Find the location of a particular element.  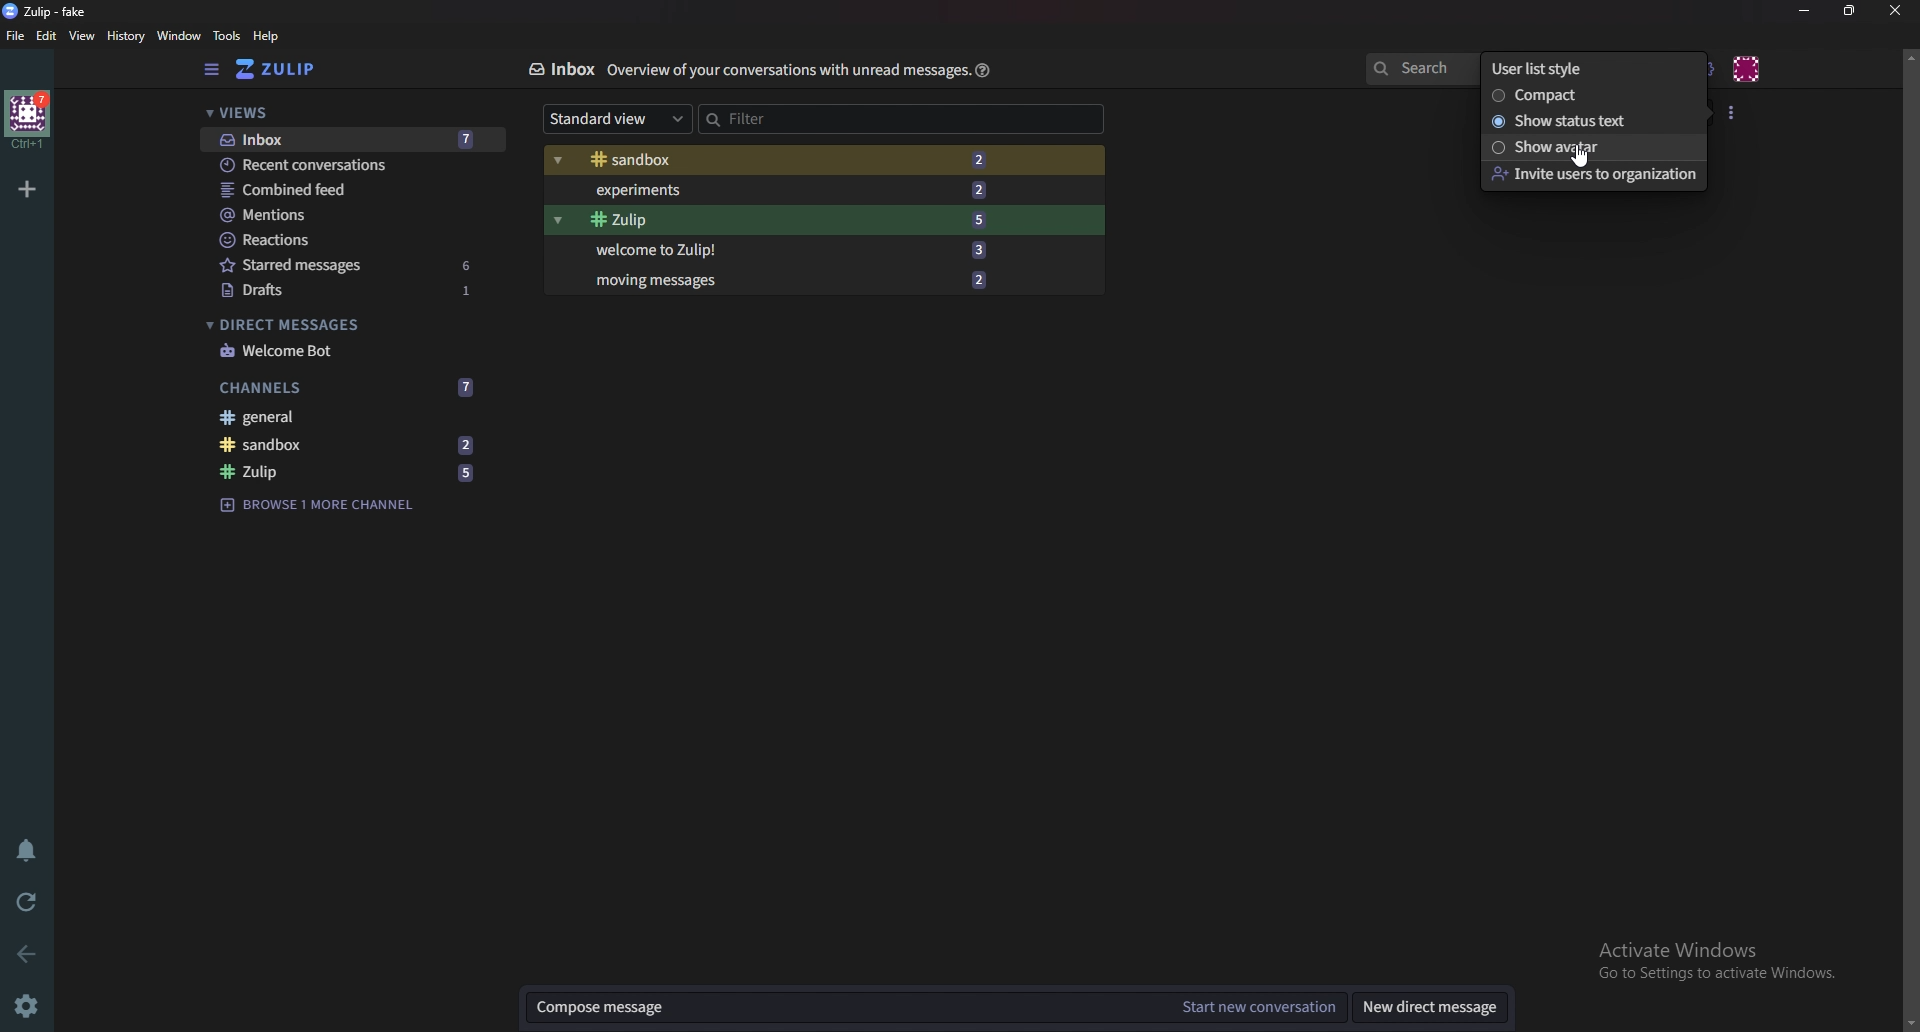

Recent conversations is located at coordinates (354, 165).